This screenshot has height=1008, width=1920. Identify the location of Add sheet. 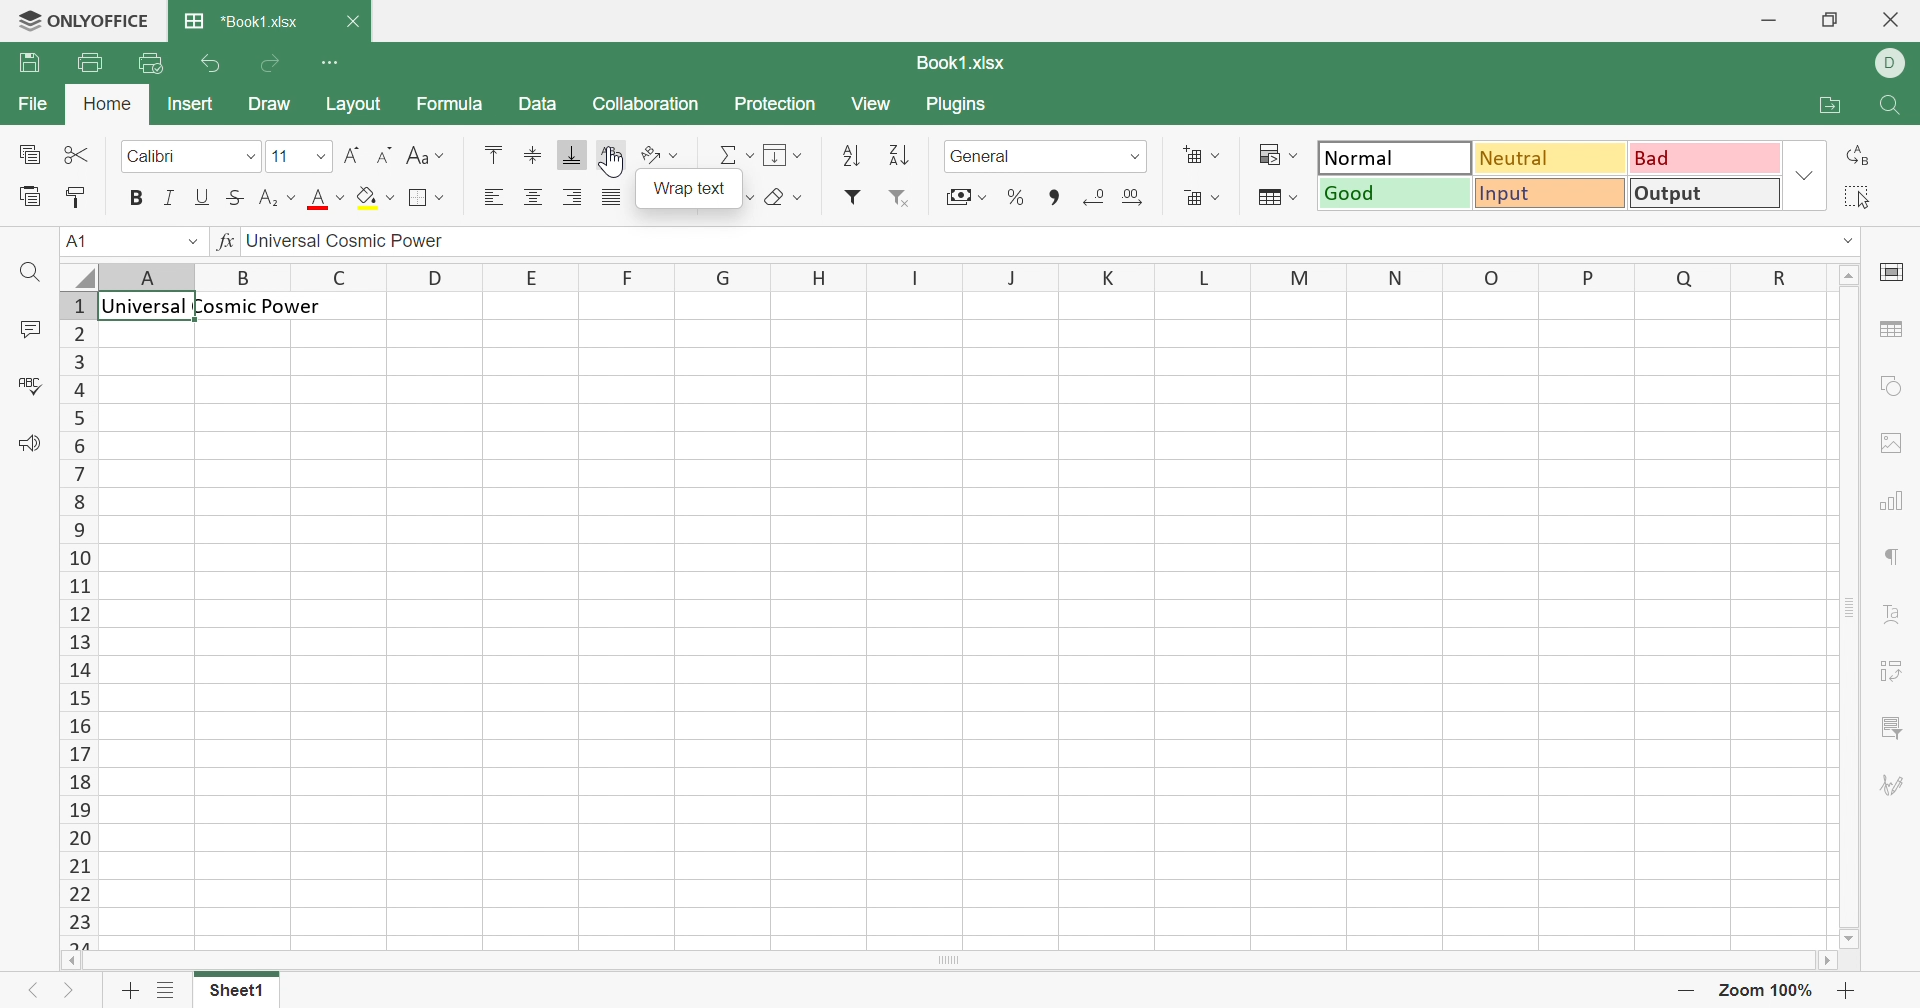
(129, 991).